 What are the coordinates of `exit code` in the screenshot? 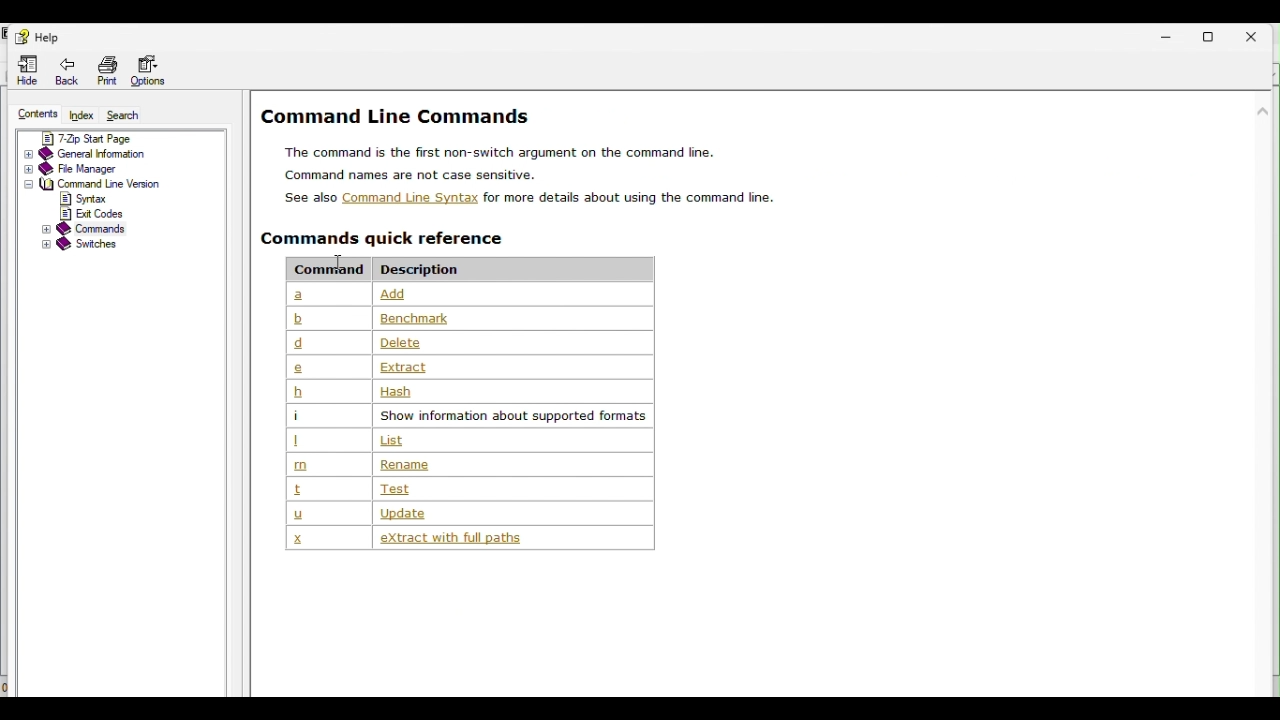 It's located at (100, 213).